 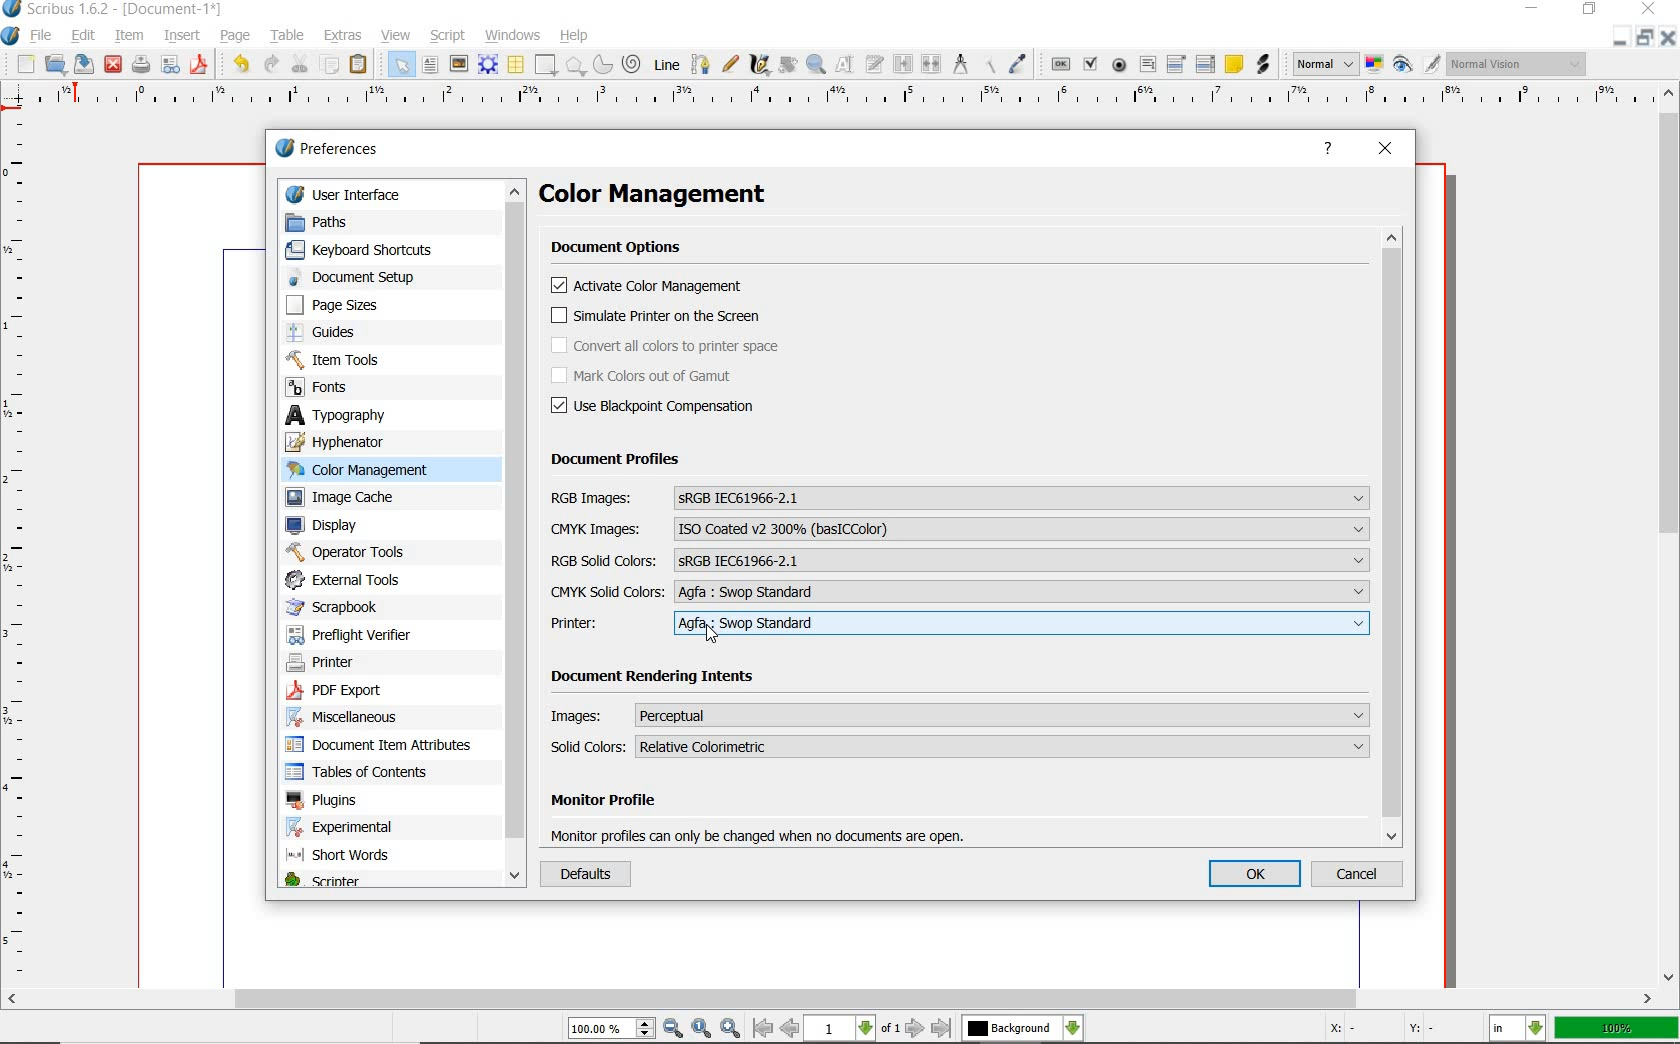 I want to click on page sizes, so click(x=349, y=305).